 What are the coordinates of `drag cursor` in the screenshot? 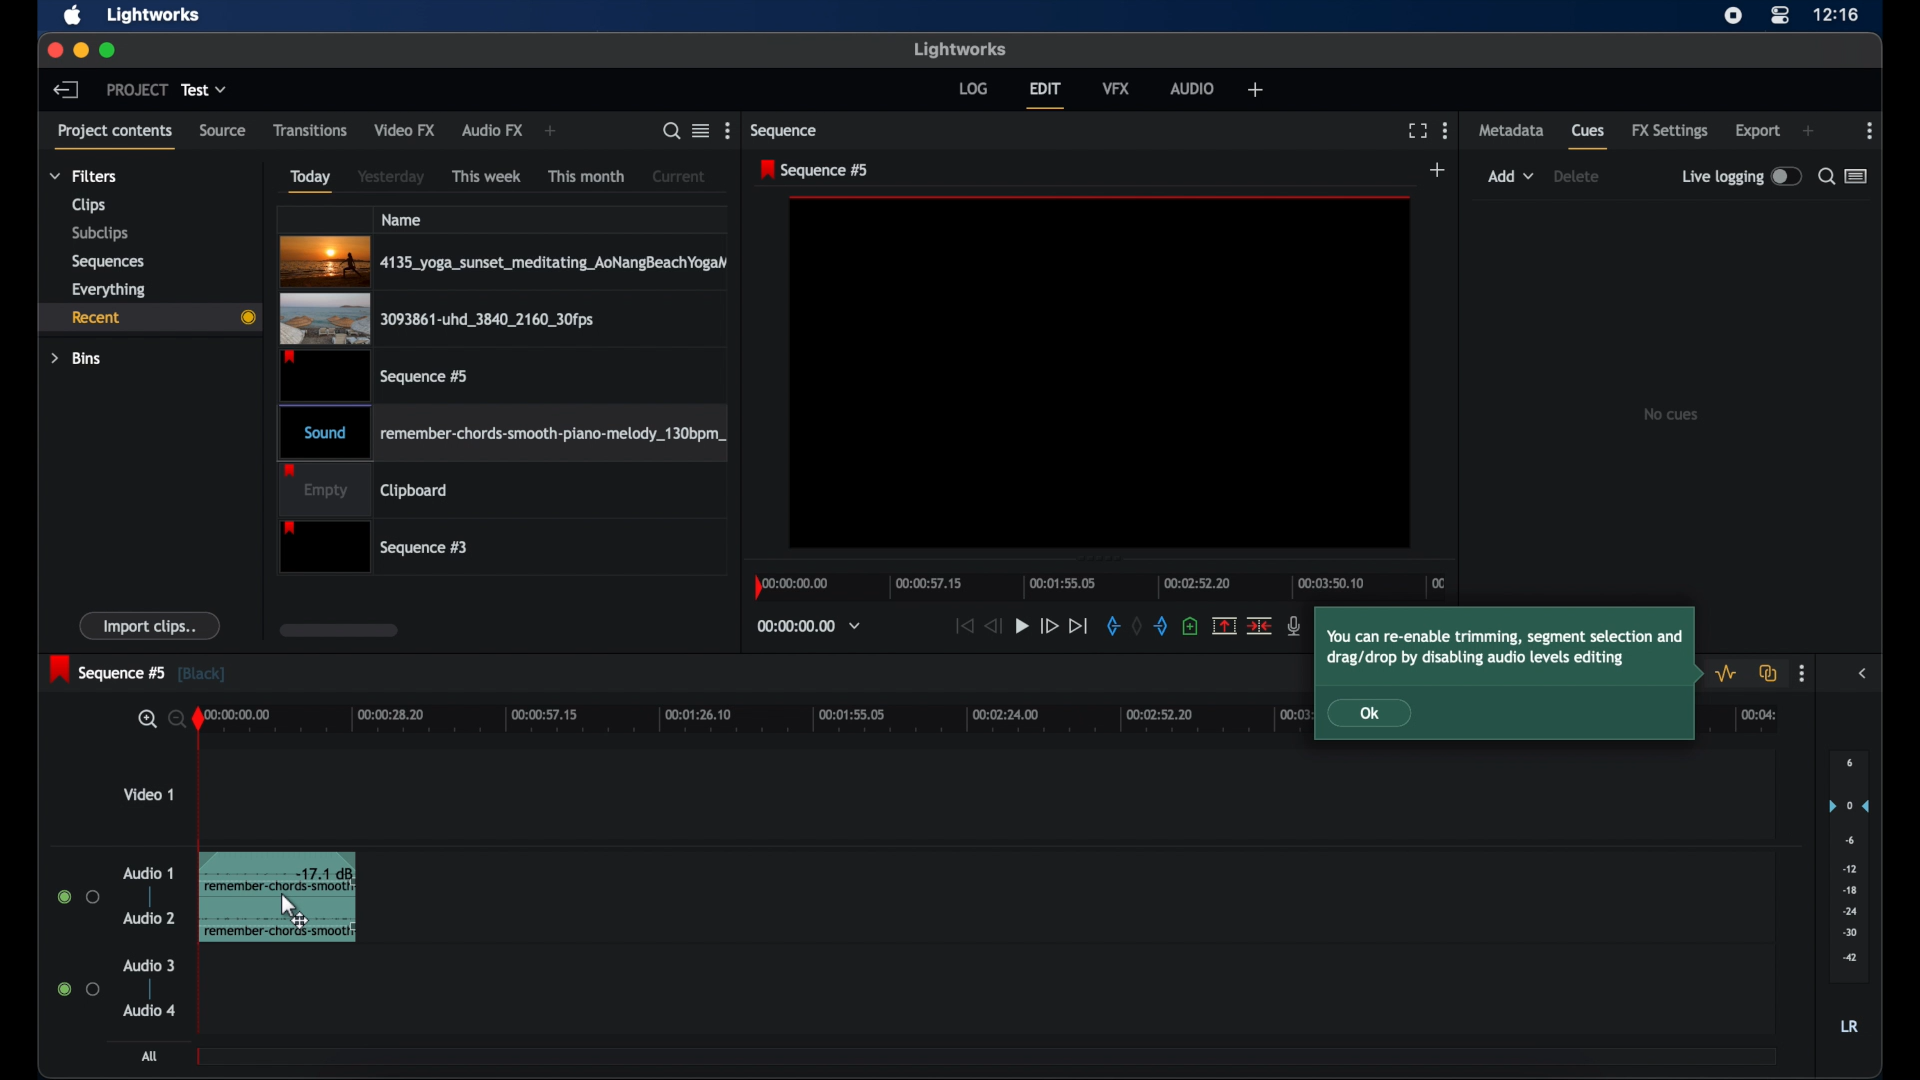 It's located at (289, 912).